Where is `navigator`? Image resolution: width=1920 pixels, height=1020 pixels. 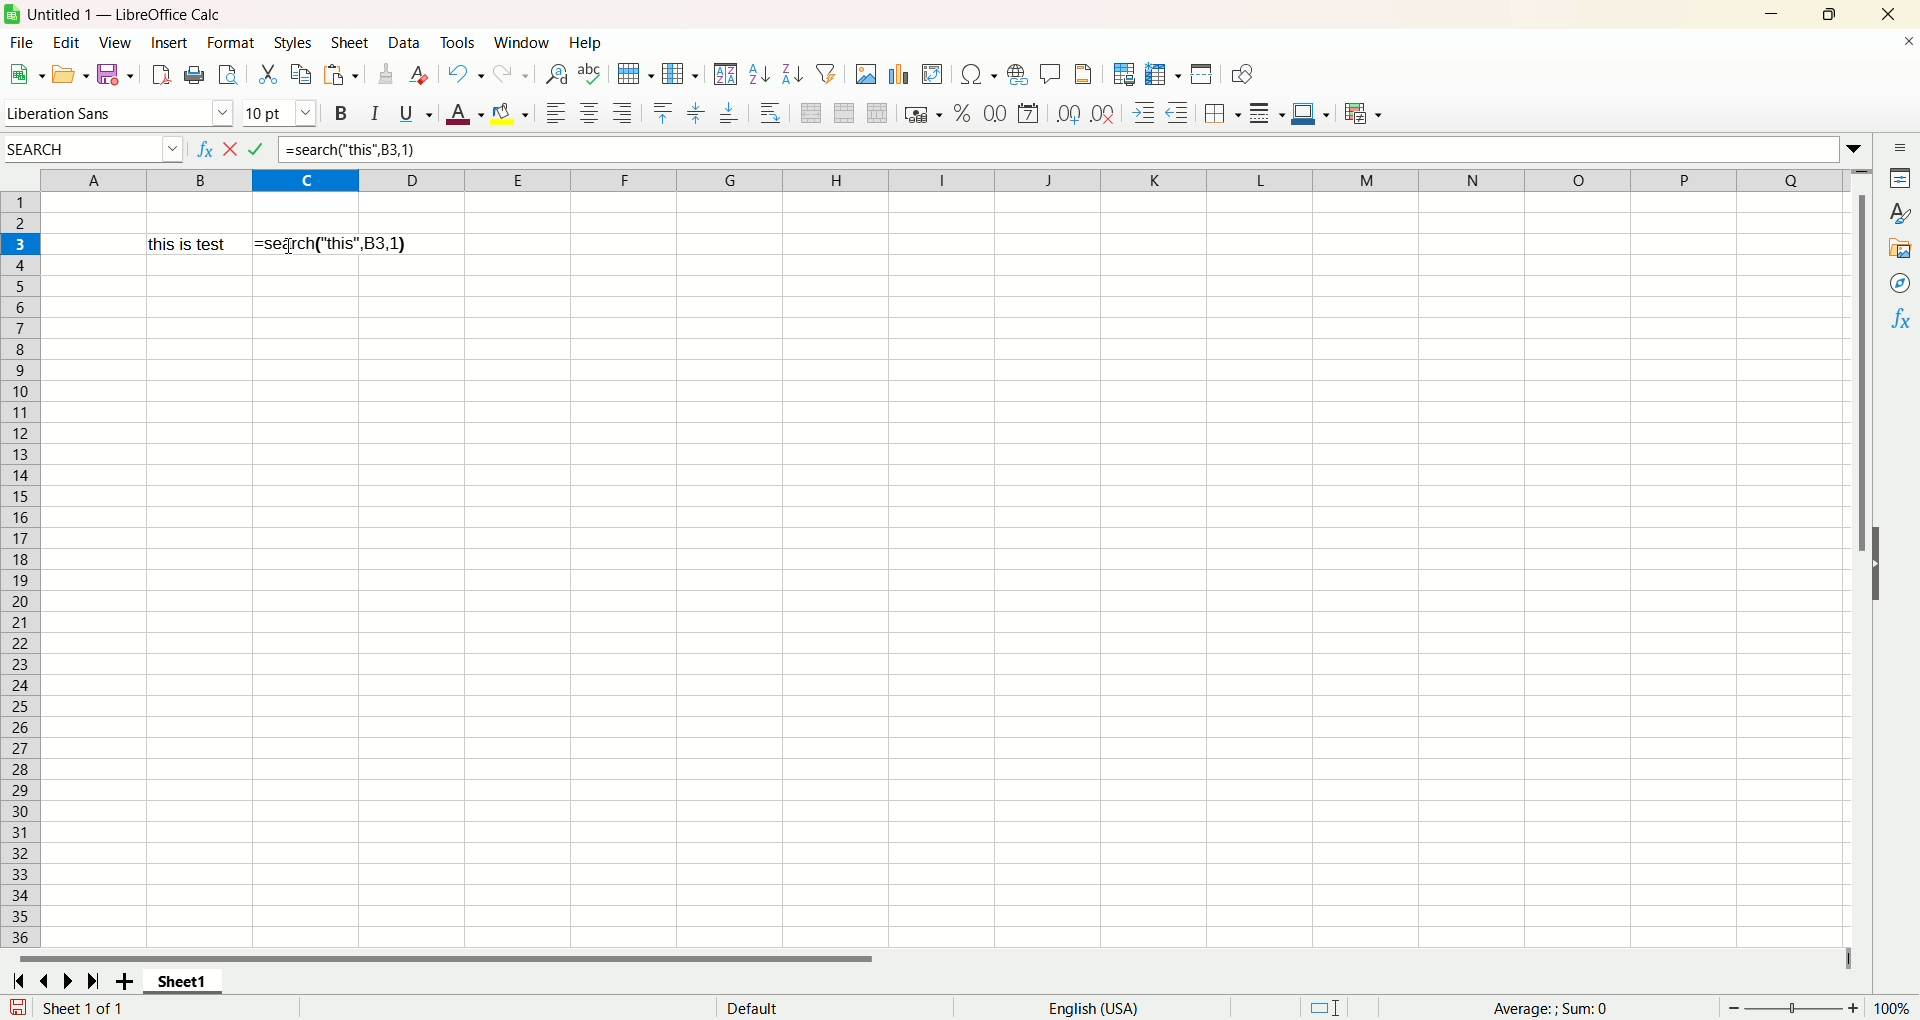
navigator is located at coordinates (1901, 282).